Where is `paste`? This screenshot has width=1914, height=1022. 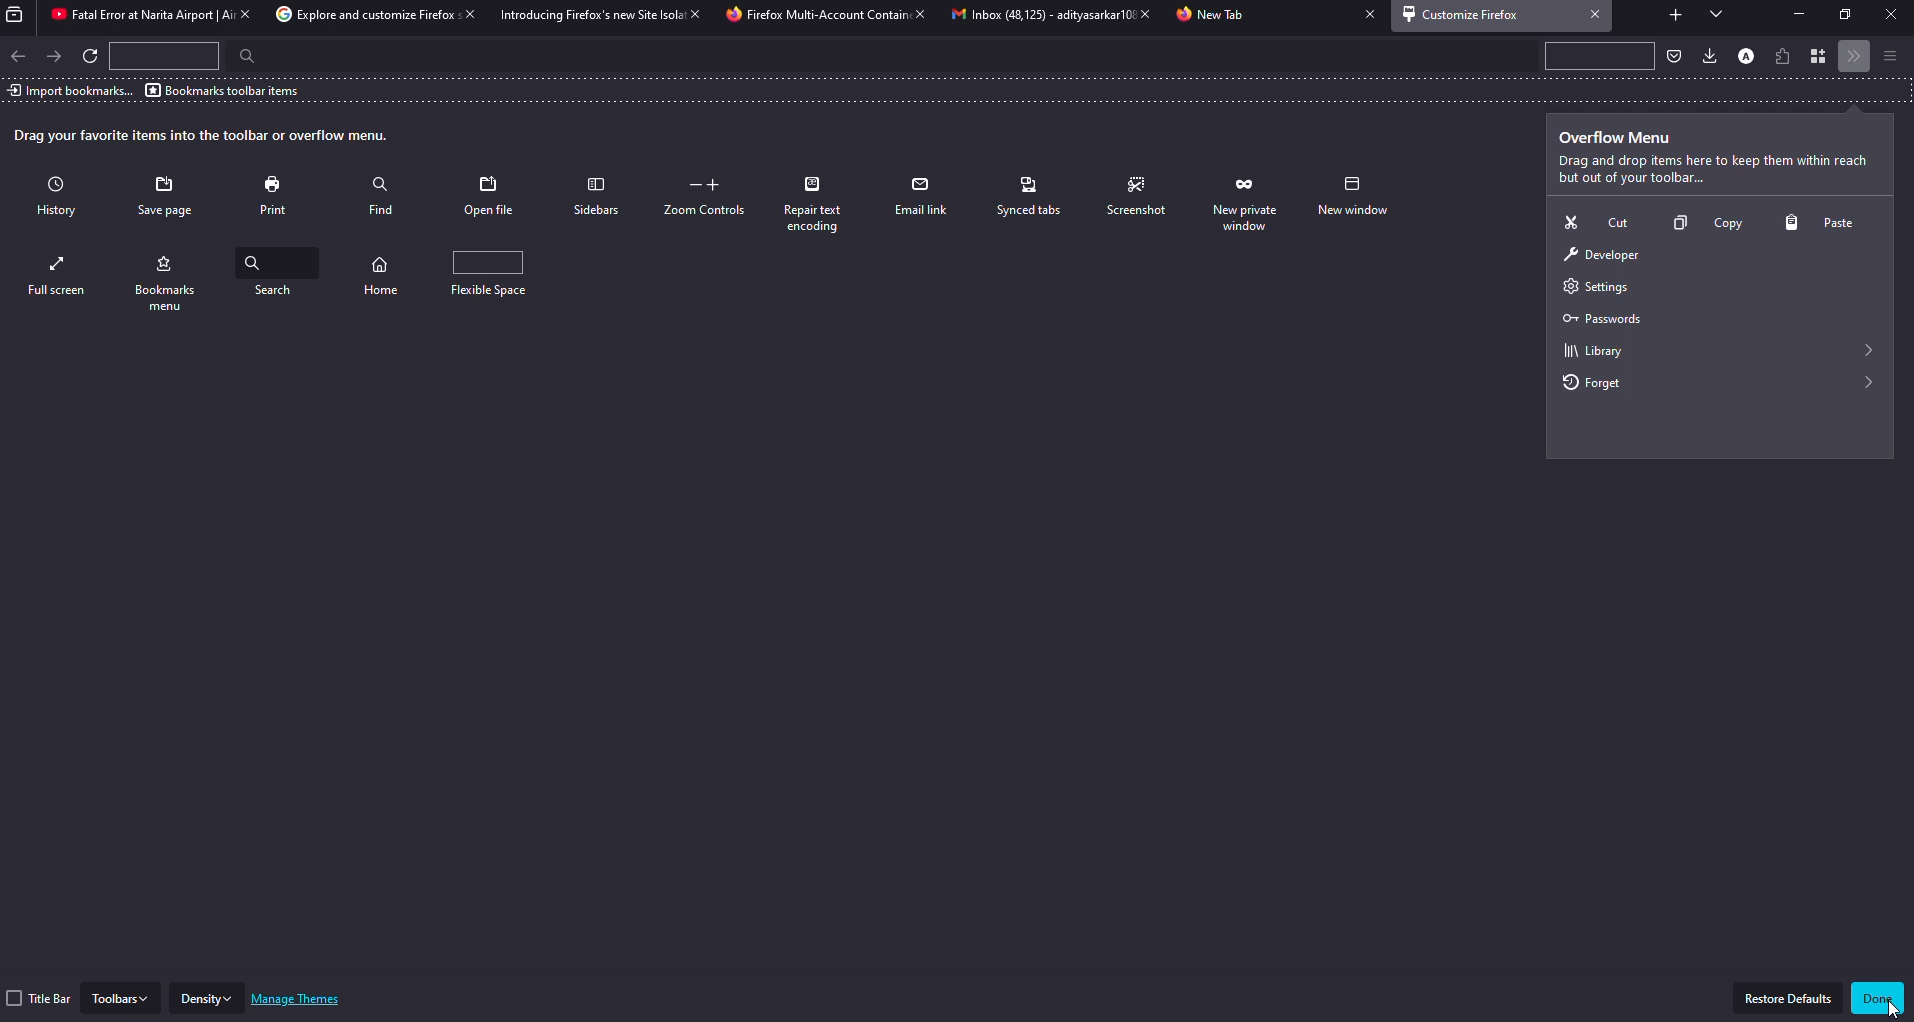 paste is located at coordinates (1825, 223).